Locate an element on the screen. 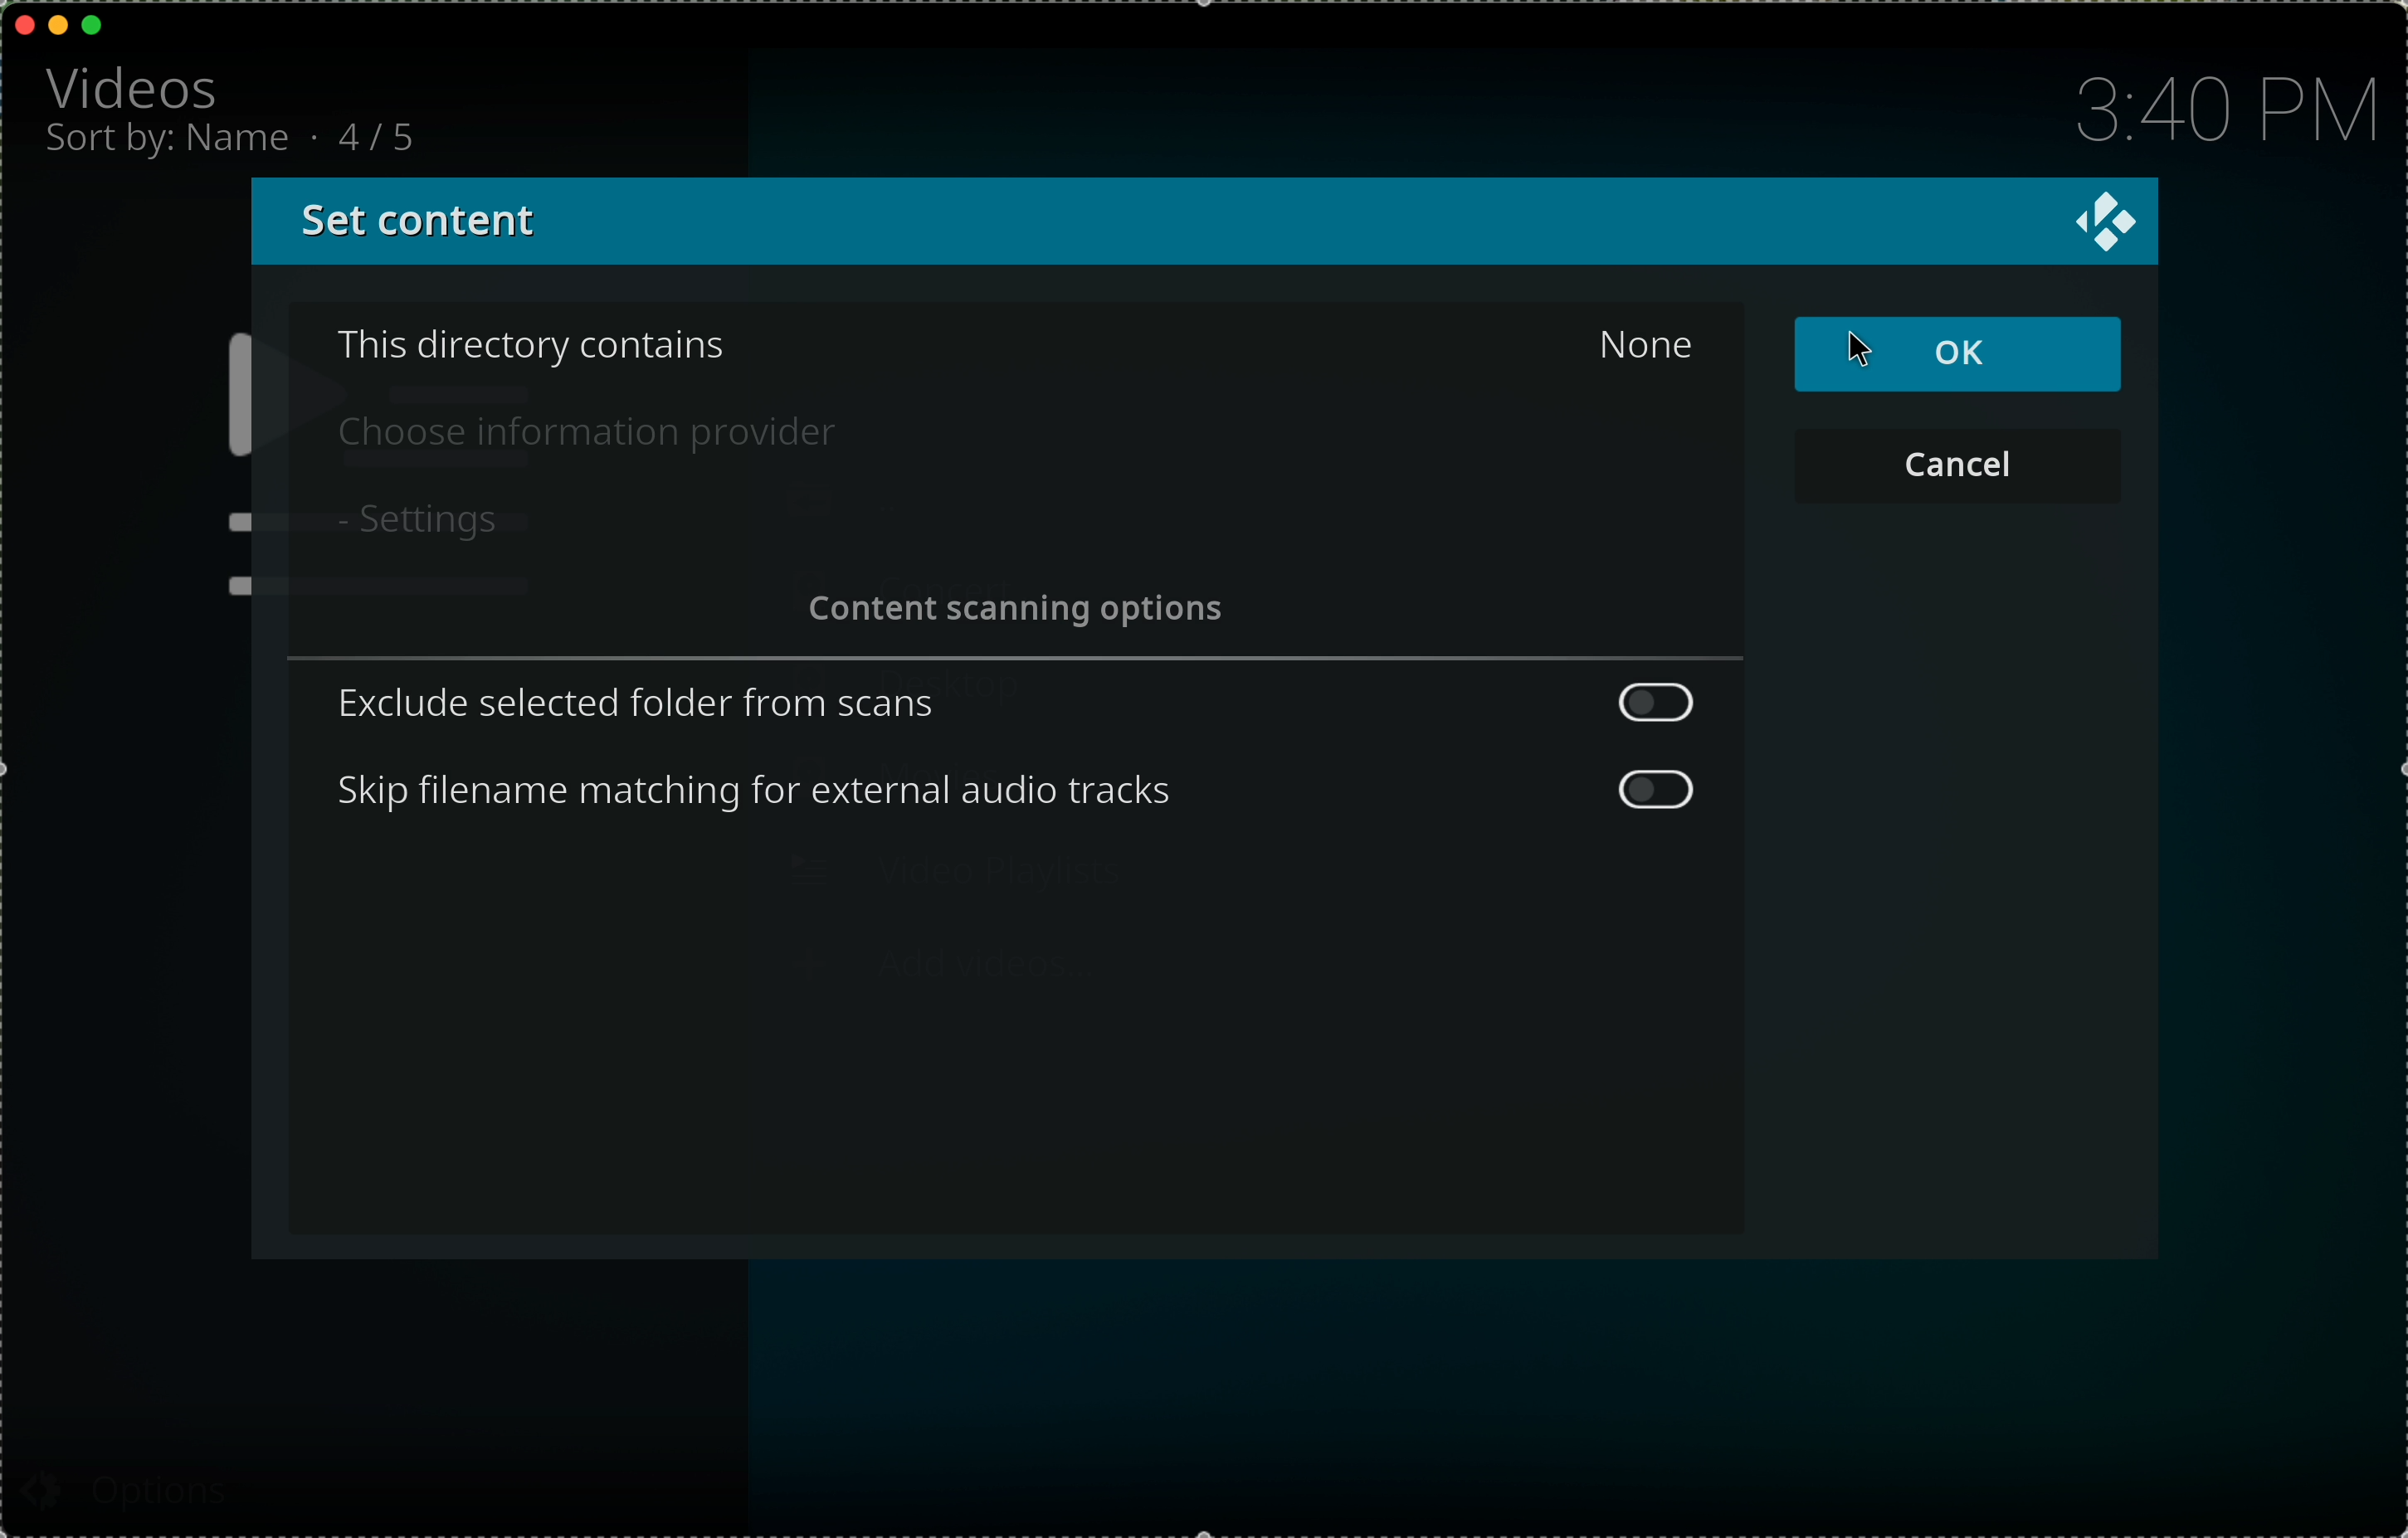 This screenshot has width=2408, height=1538. minimise is located at coordinates (58, 23).